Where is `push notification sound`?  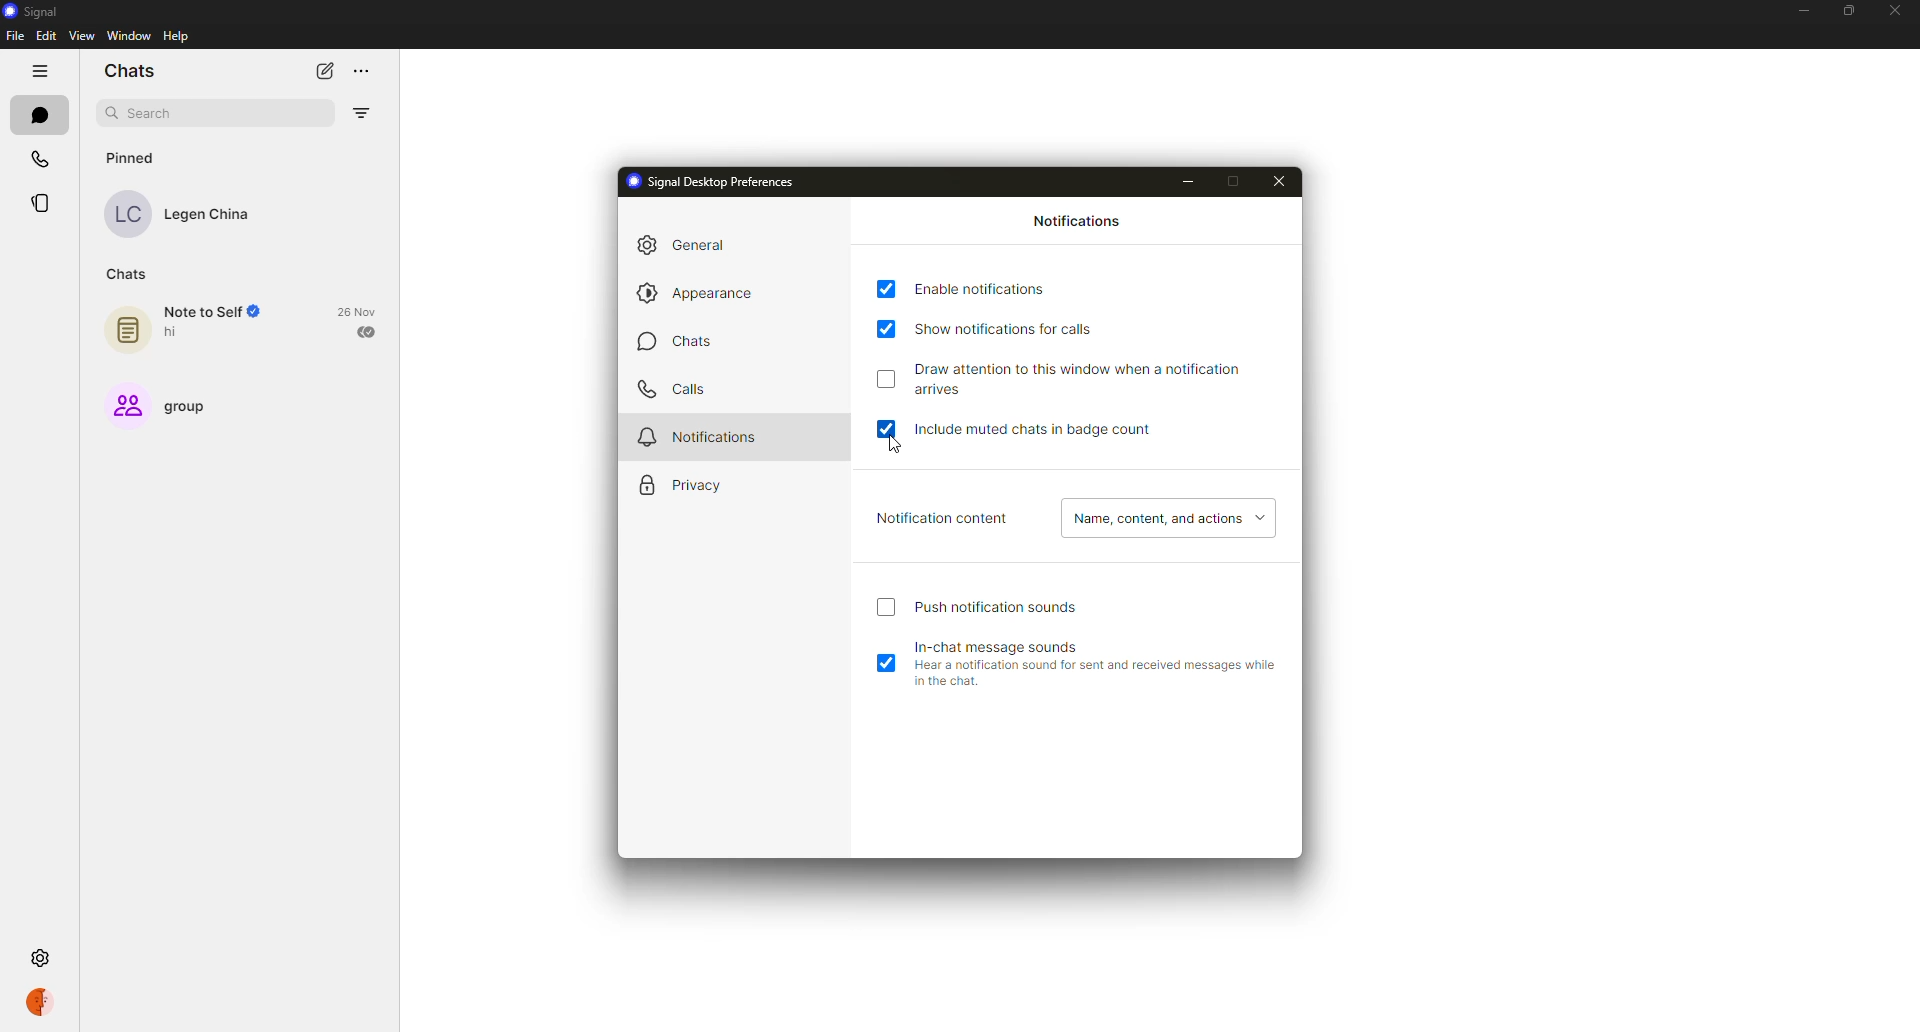 push notification sound is located at coordinates (1003, 604).